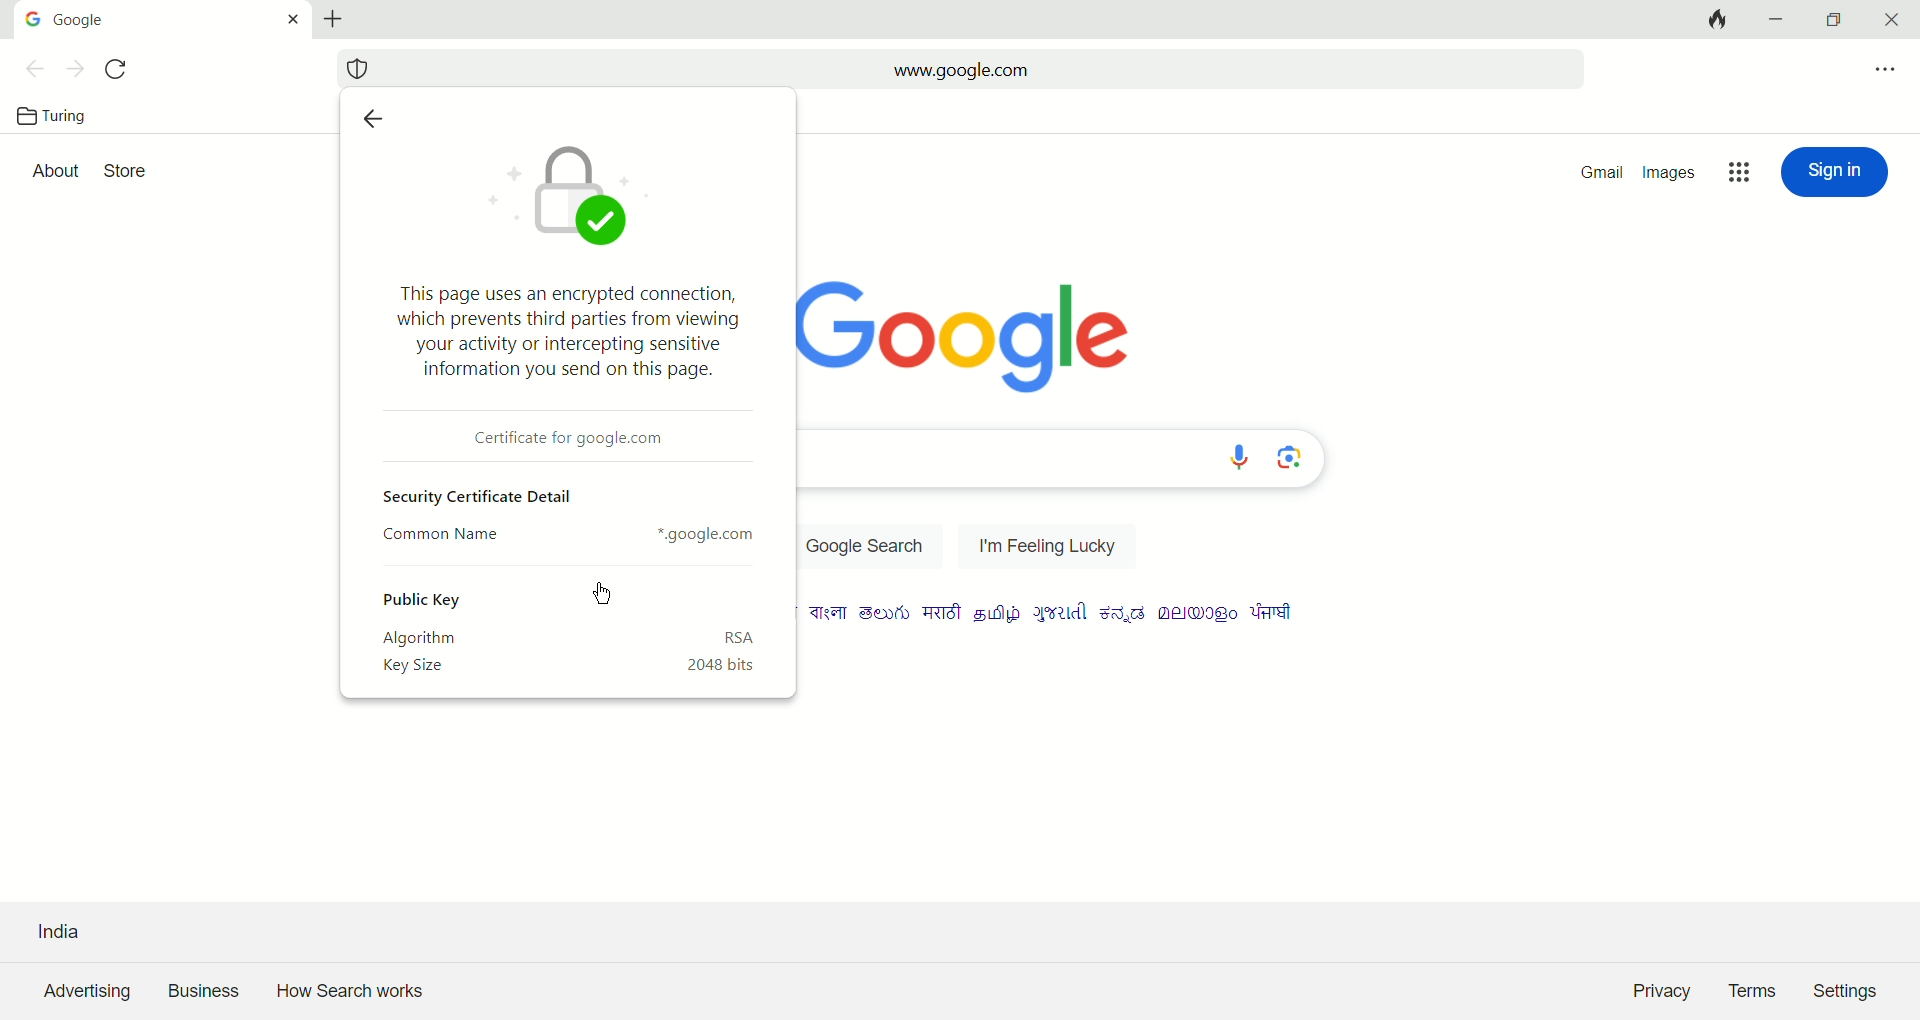 The width and height of the screenshot is (1920, 1020). I want to click on close all tabs and clear data, so click(1715, 20).